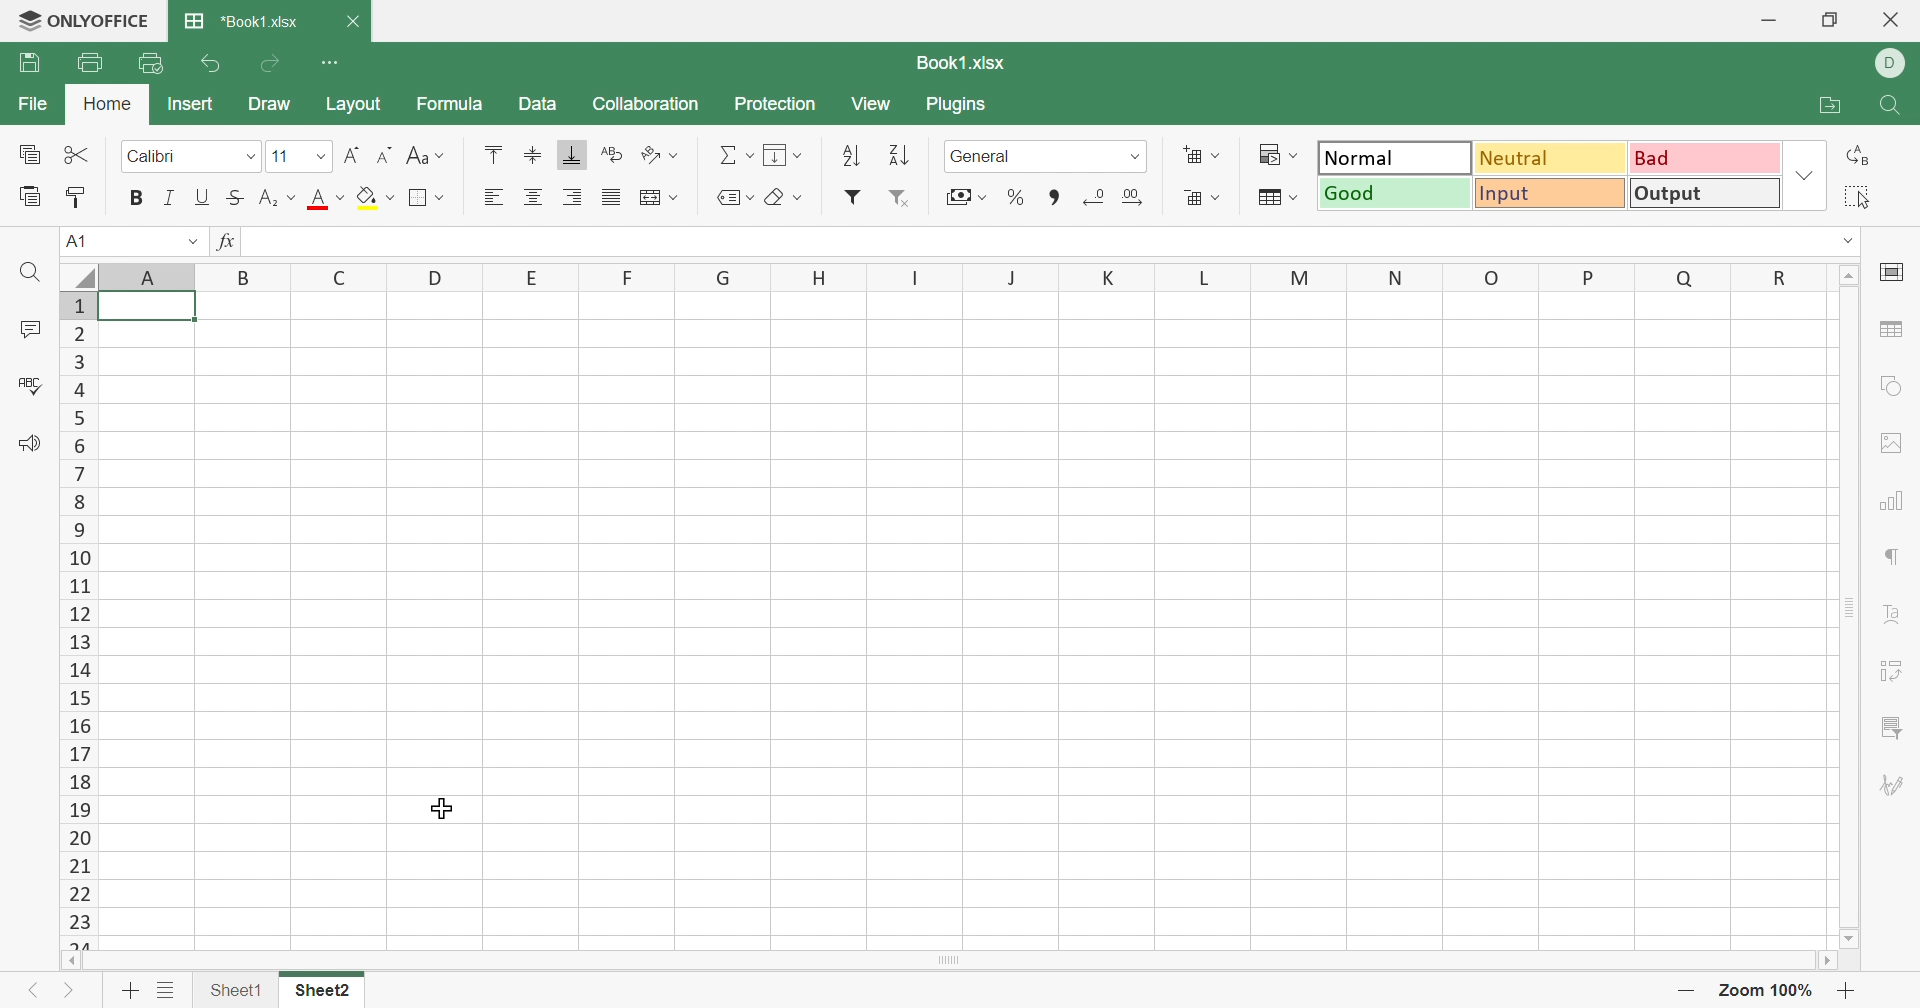  Describe the element at coordinates (1133, 197) in the screenshot. I see `Increase decimal` at that location.